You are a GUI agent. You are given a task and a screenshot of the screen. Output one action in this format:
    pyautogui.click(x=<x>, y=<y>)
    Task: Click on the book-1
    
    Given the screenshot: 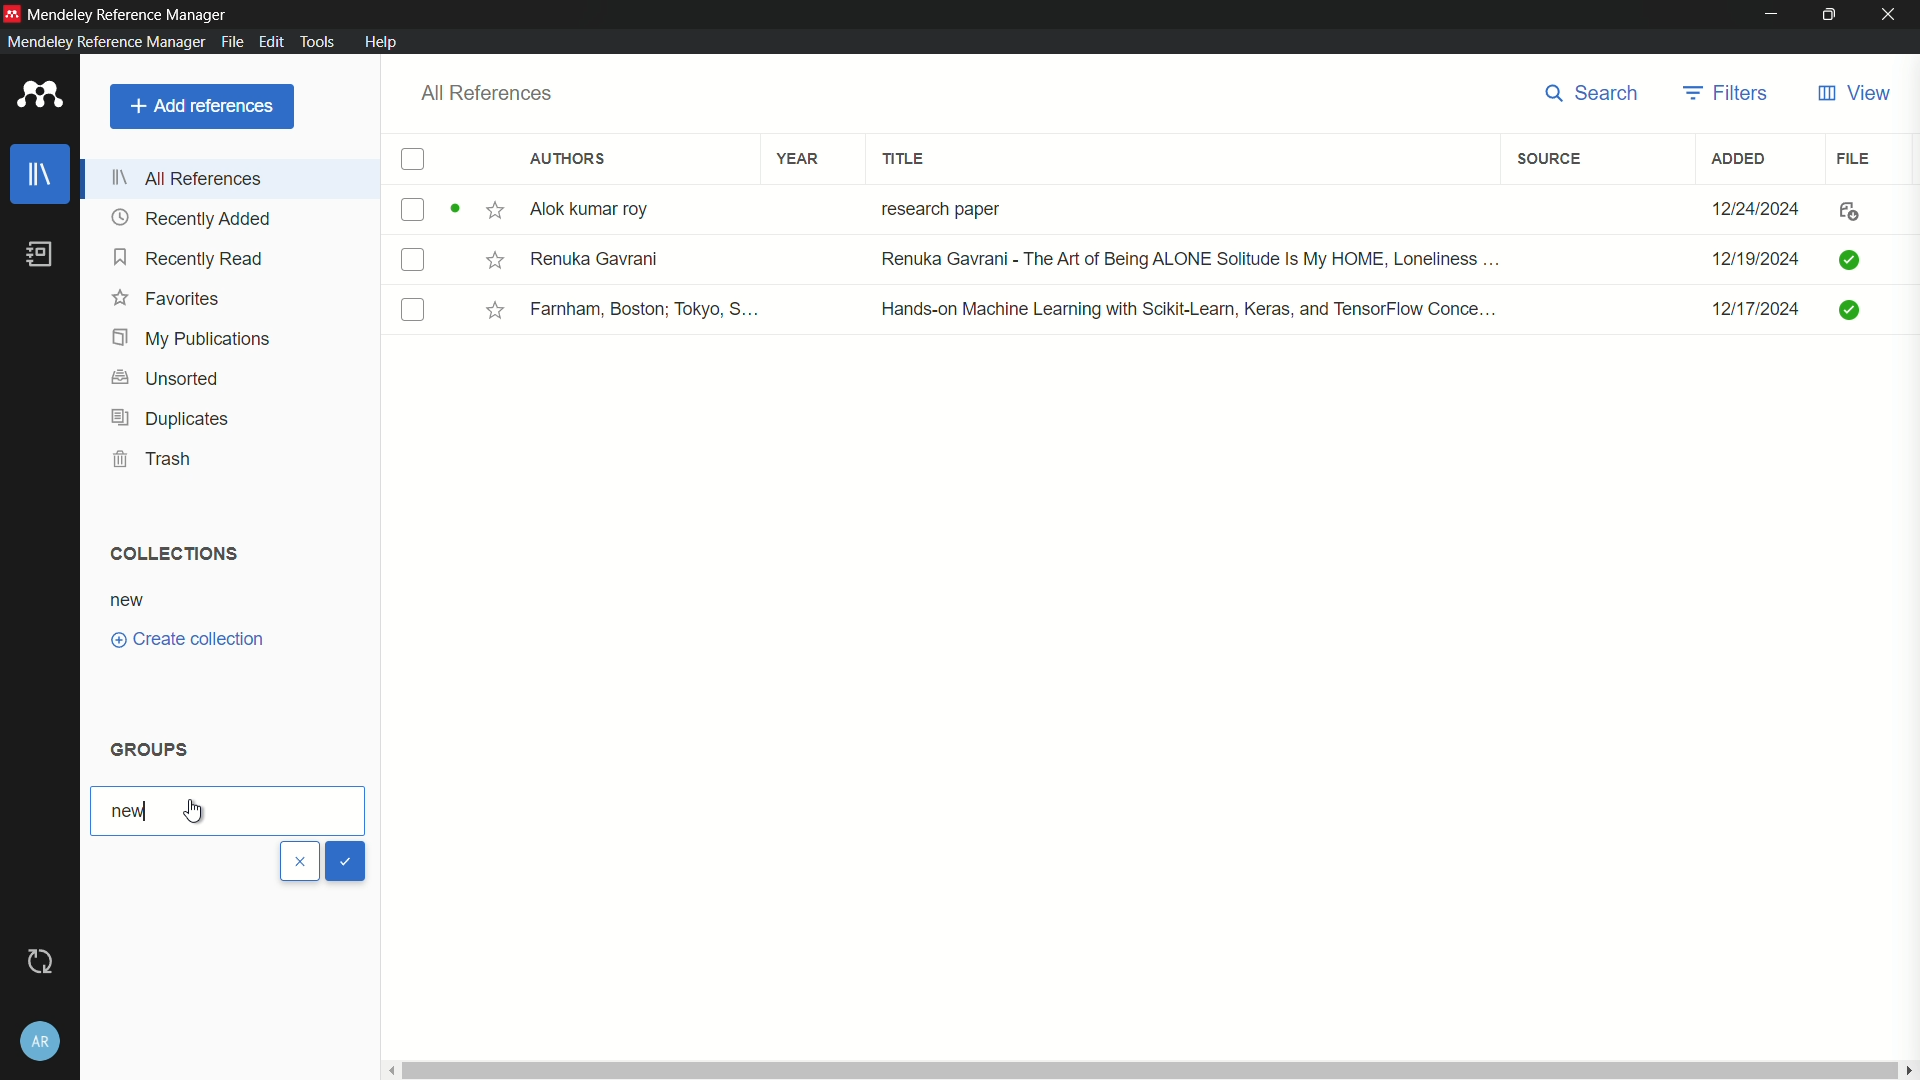 What is the action you would take?
    pyautogui.click(x=412, y=209)
    